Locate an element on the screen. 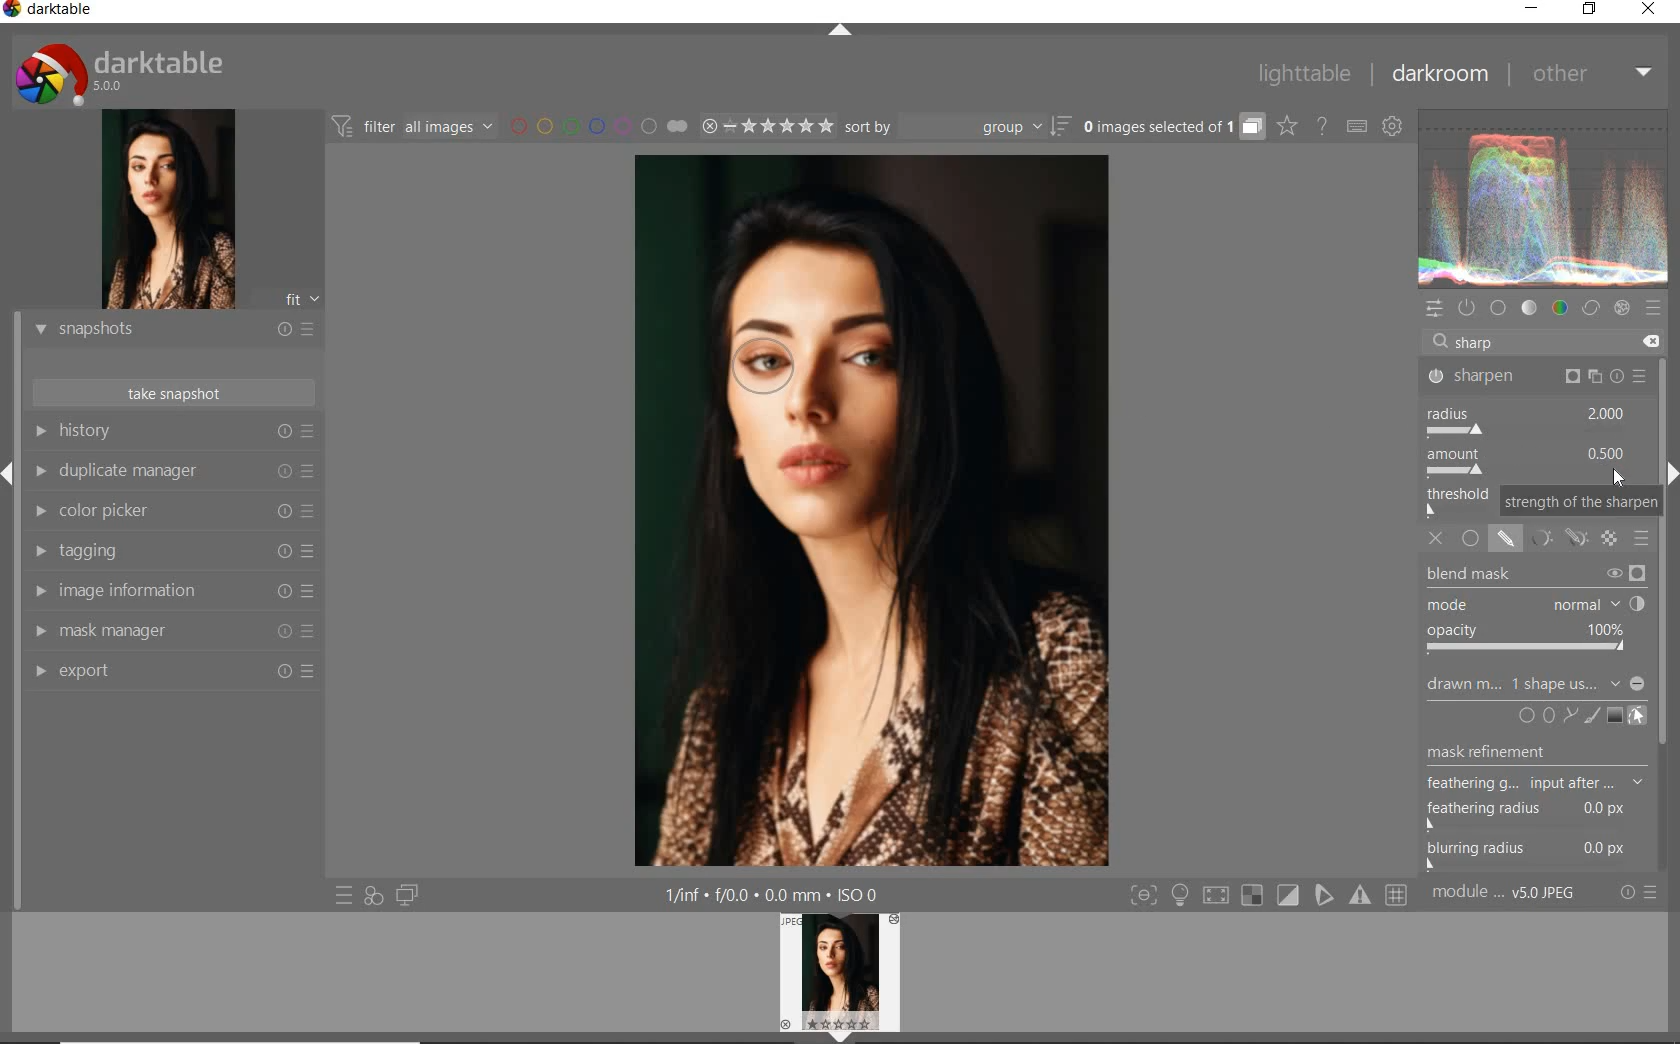  Preview color is located at coordinates (1544, 195).